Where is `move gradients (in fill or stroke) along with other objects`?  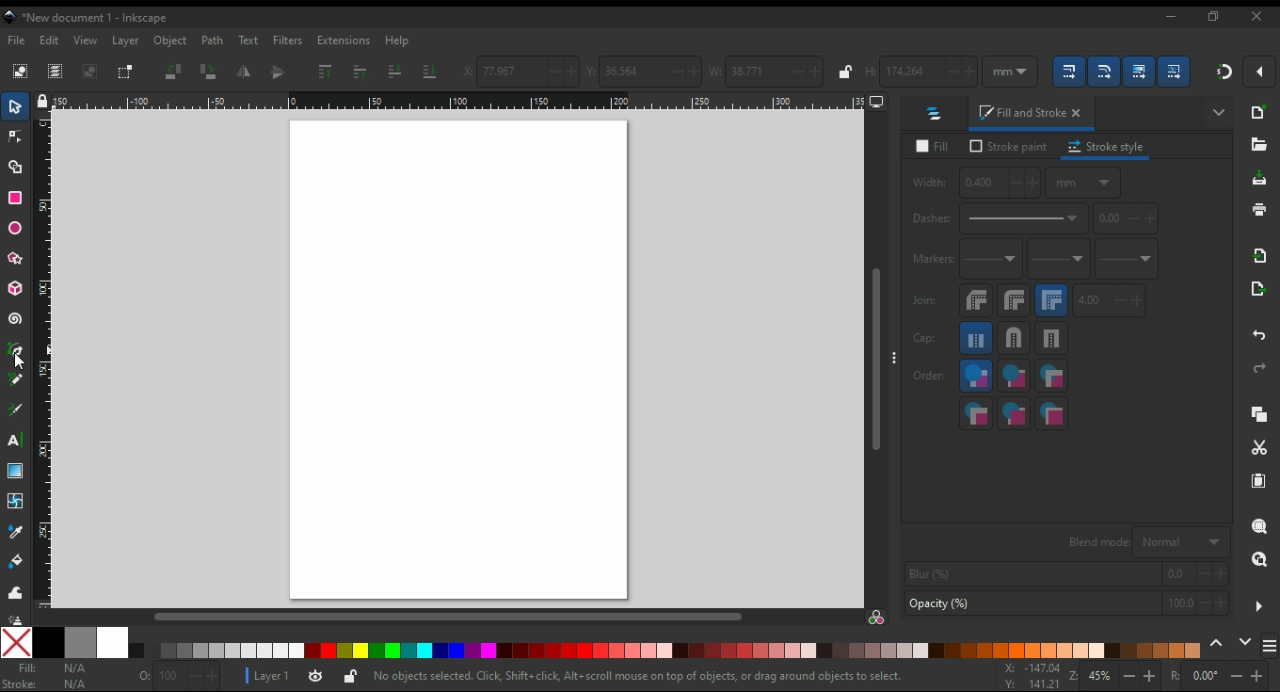
move gradients (in fill or stroke) along with other objects is located at coordinates (1137, 72).